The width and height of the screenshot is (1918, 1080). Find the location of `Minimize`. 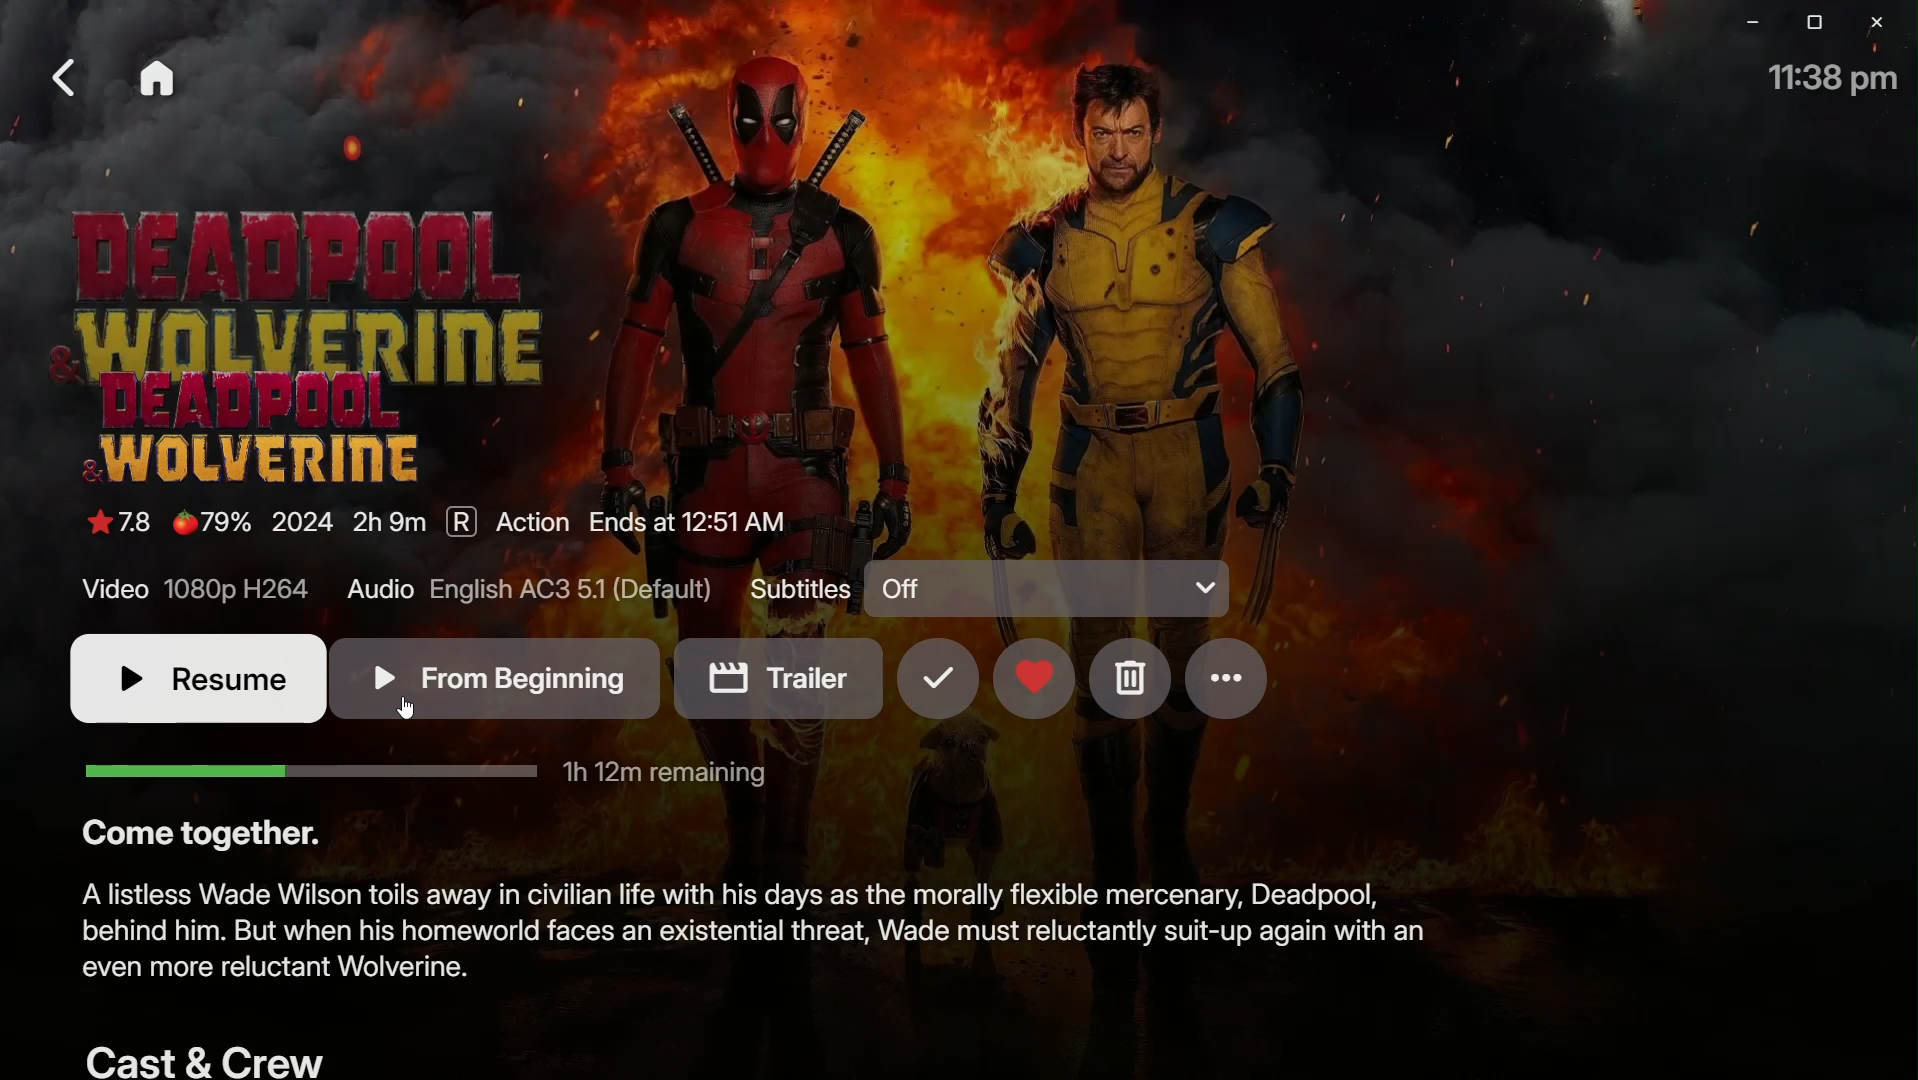

Minimize is located at coordinates (1743, 25).